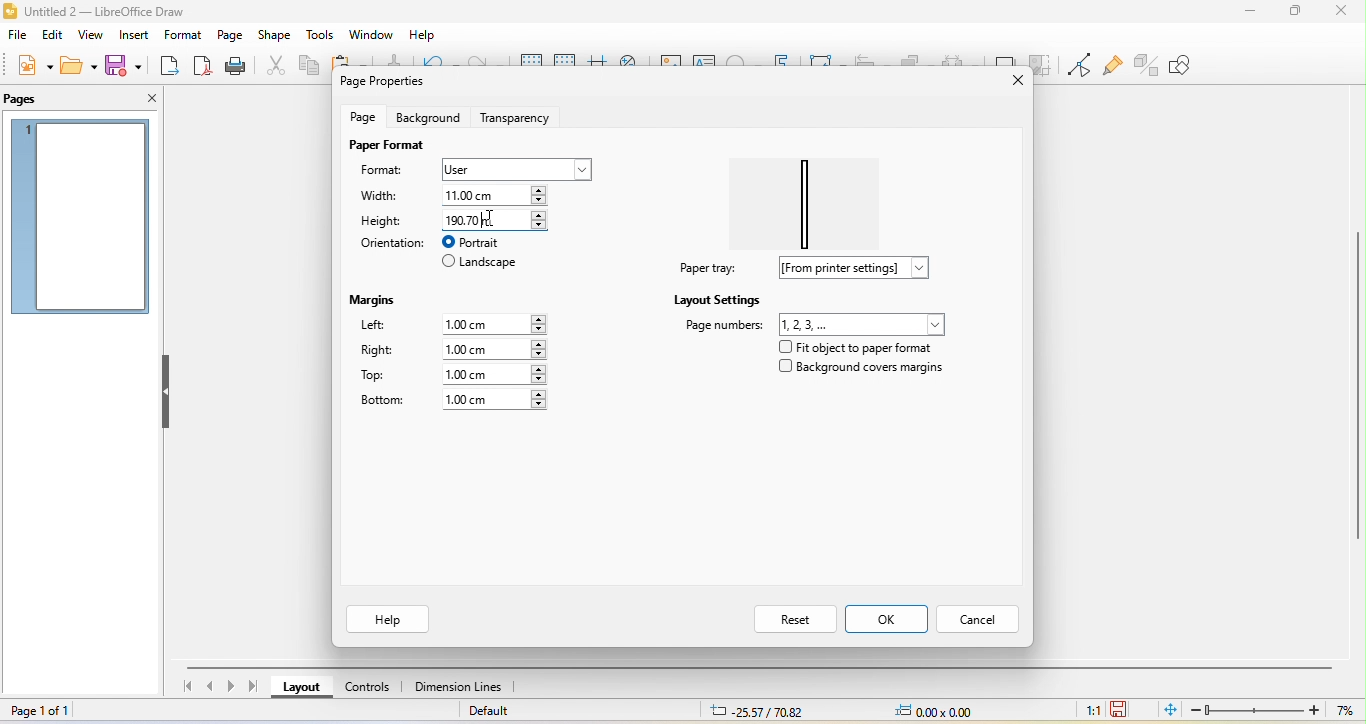 This screenshot has height=724, width=1366. I want to click on toggle point edit mode, so click(1078, 65).